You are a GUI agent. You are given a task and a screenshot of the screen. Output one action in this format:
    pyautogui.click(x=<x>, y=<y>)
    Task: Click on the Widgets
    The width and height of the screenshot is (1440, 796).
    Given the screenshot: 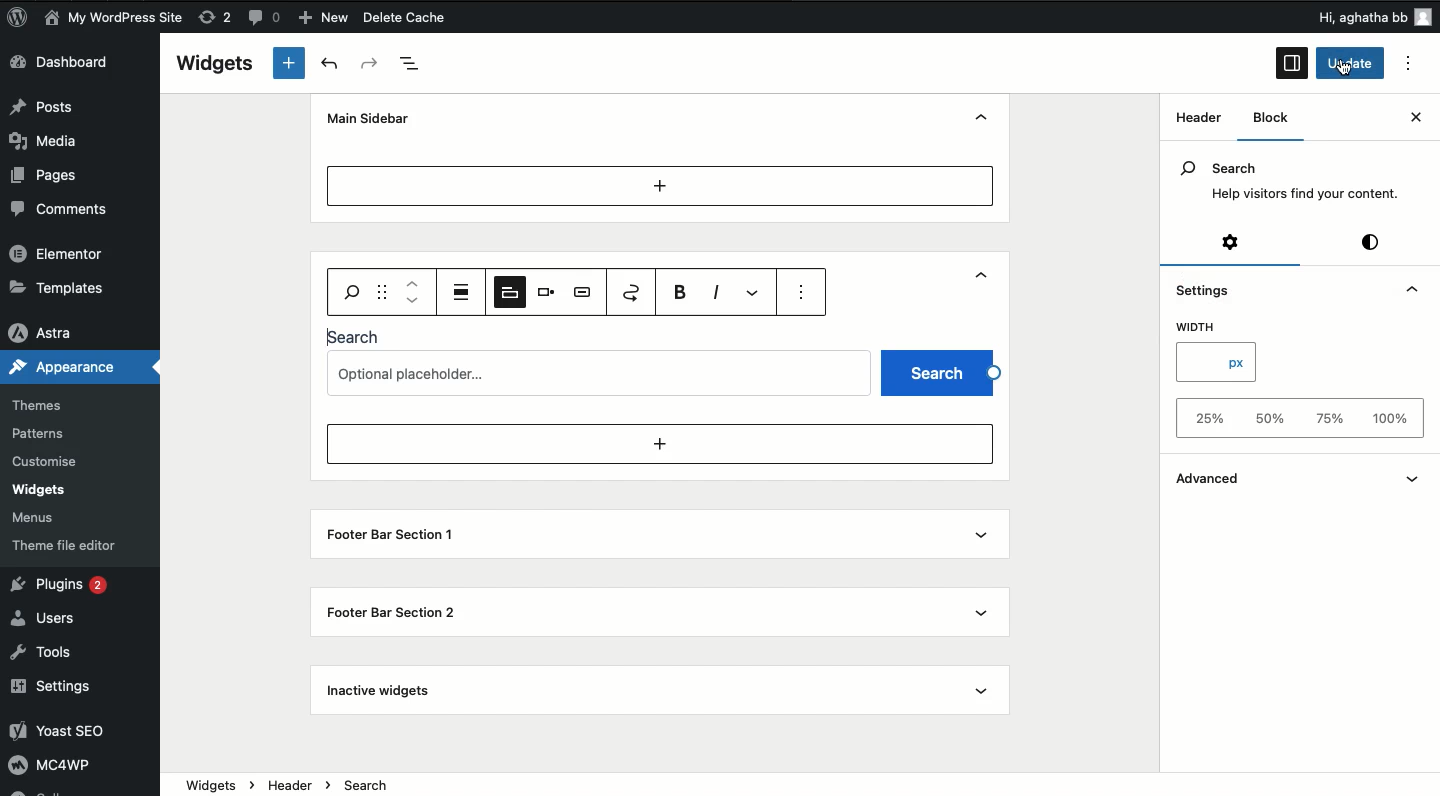 What is the action you would take?
    pyautogui.click(x=215, y=63)
    